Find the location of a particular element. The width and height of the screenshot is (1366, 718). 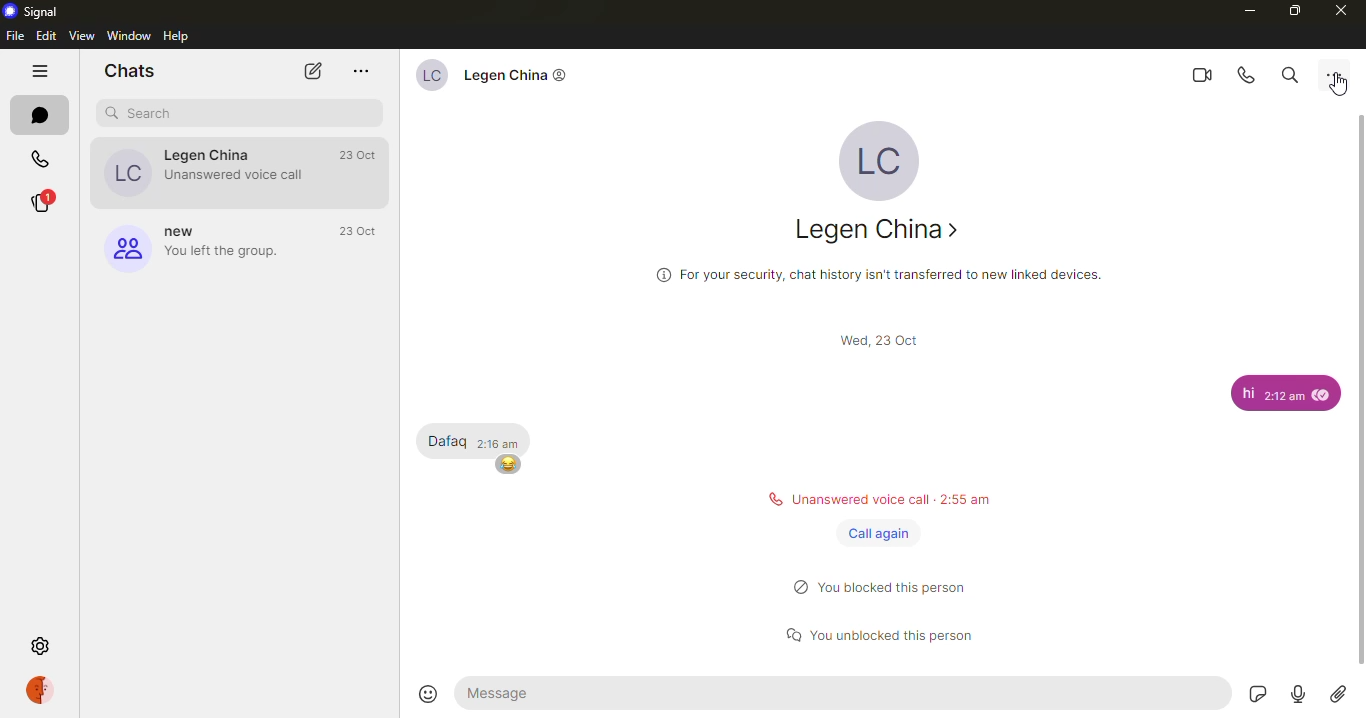

maximize is located at coordinates (1293, 9).